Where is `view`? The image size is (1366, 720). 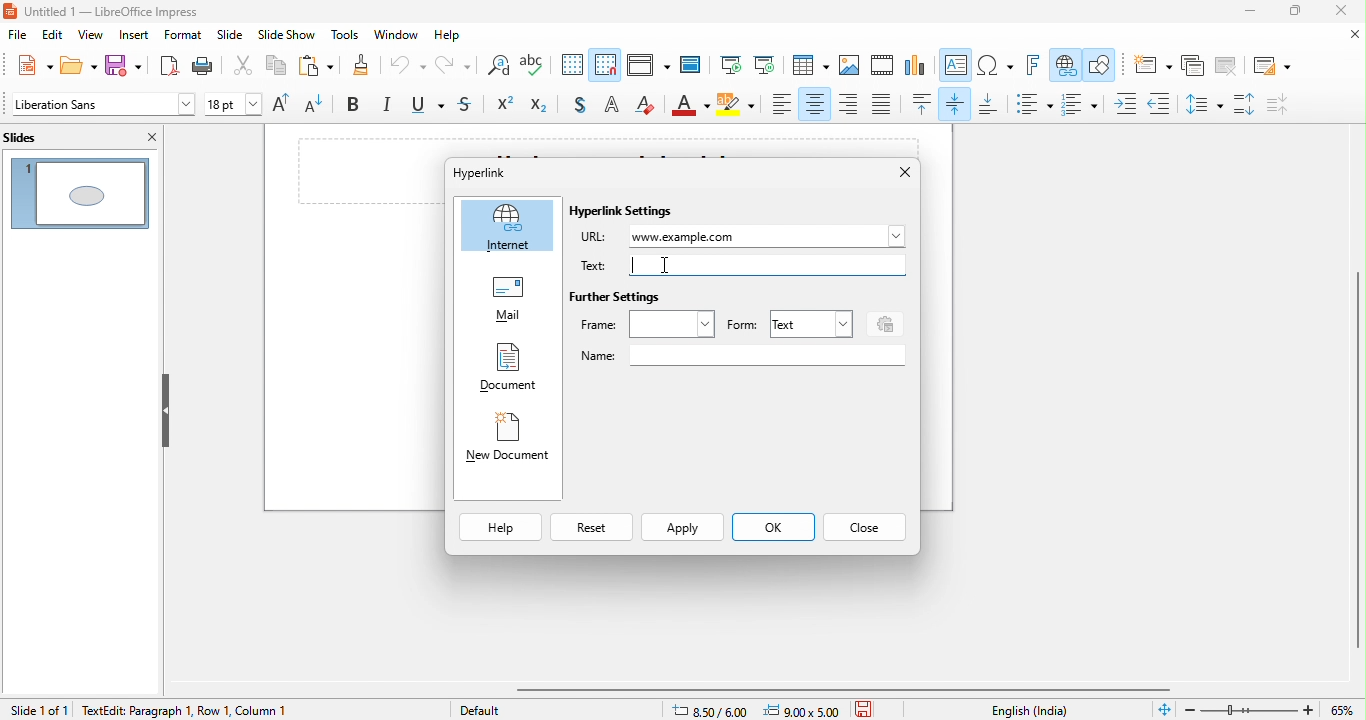 view is located at coordinates (90, 36).